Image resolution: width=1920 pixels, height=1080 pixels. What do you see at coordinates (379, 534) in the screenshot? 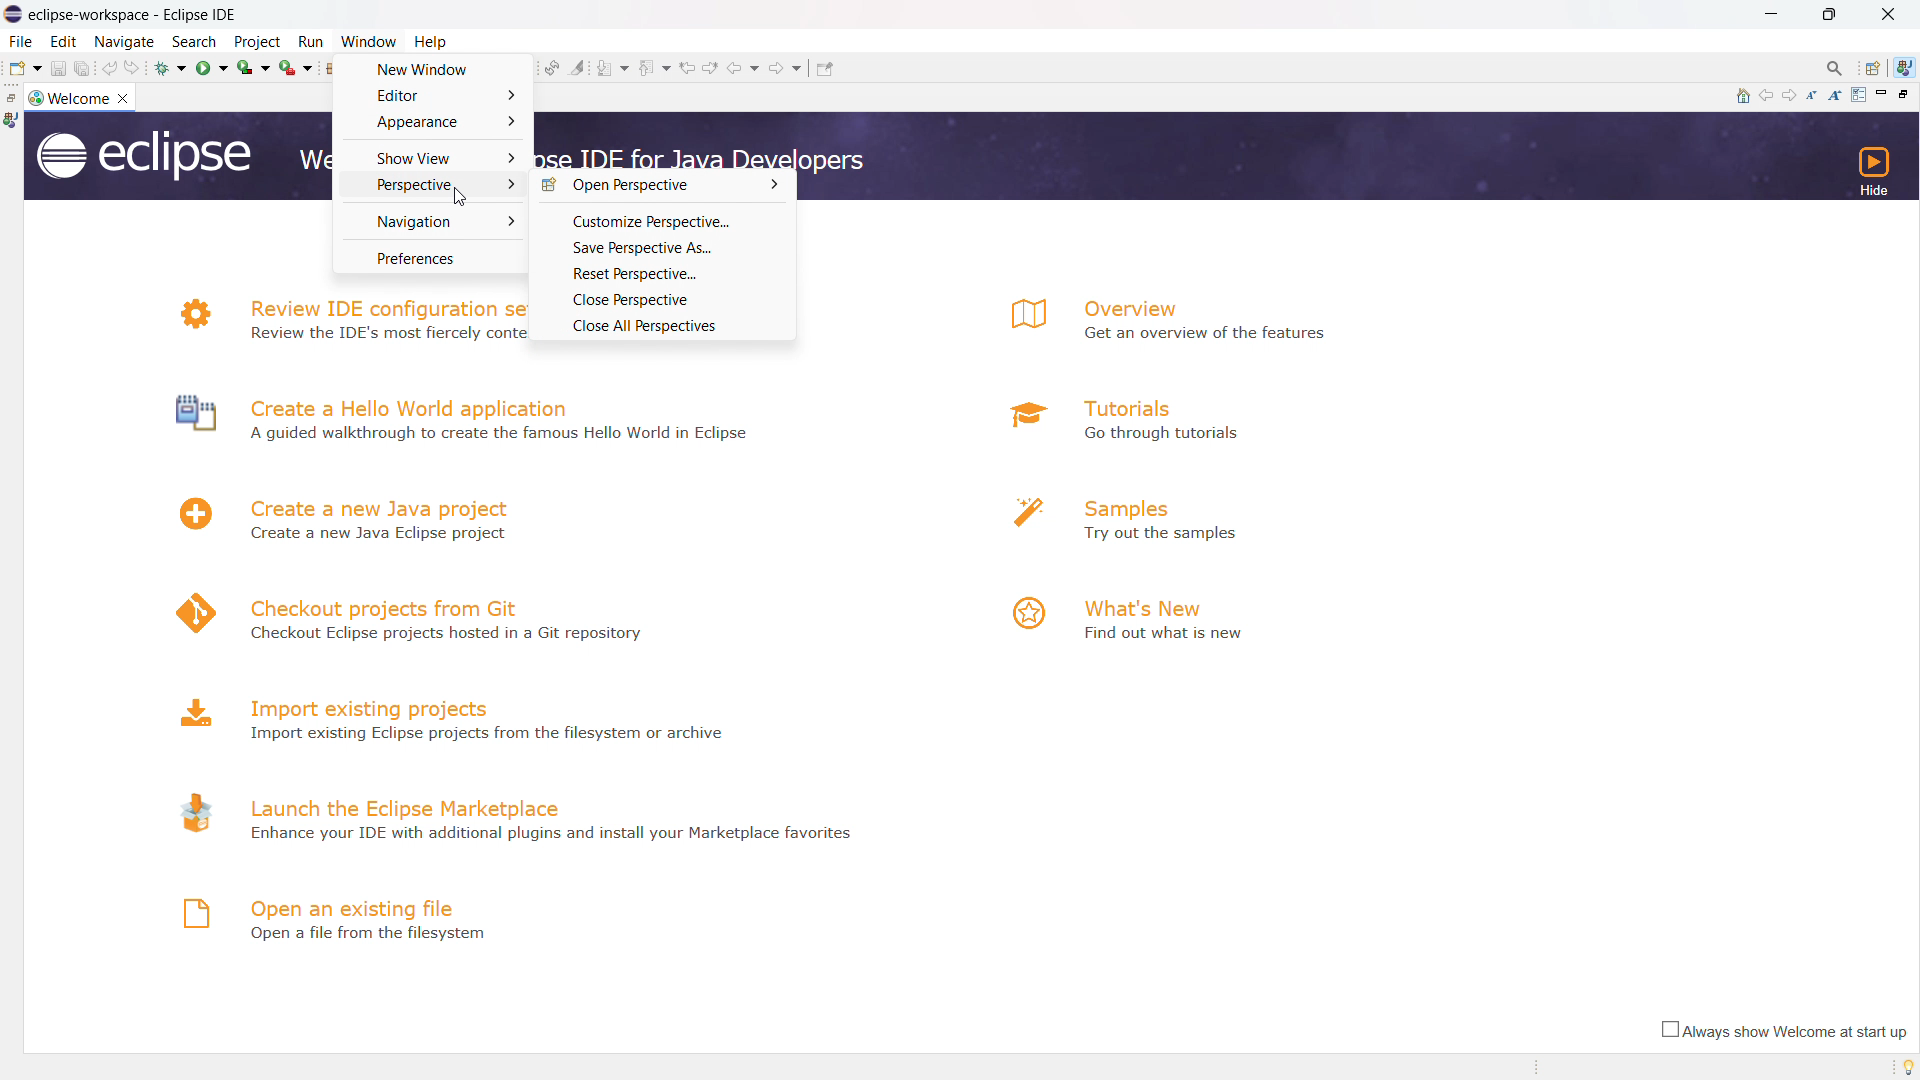
I see `Create a new Java Eclipse project` at bounding box center [379, 534].